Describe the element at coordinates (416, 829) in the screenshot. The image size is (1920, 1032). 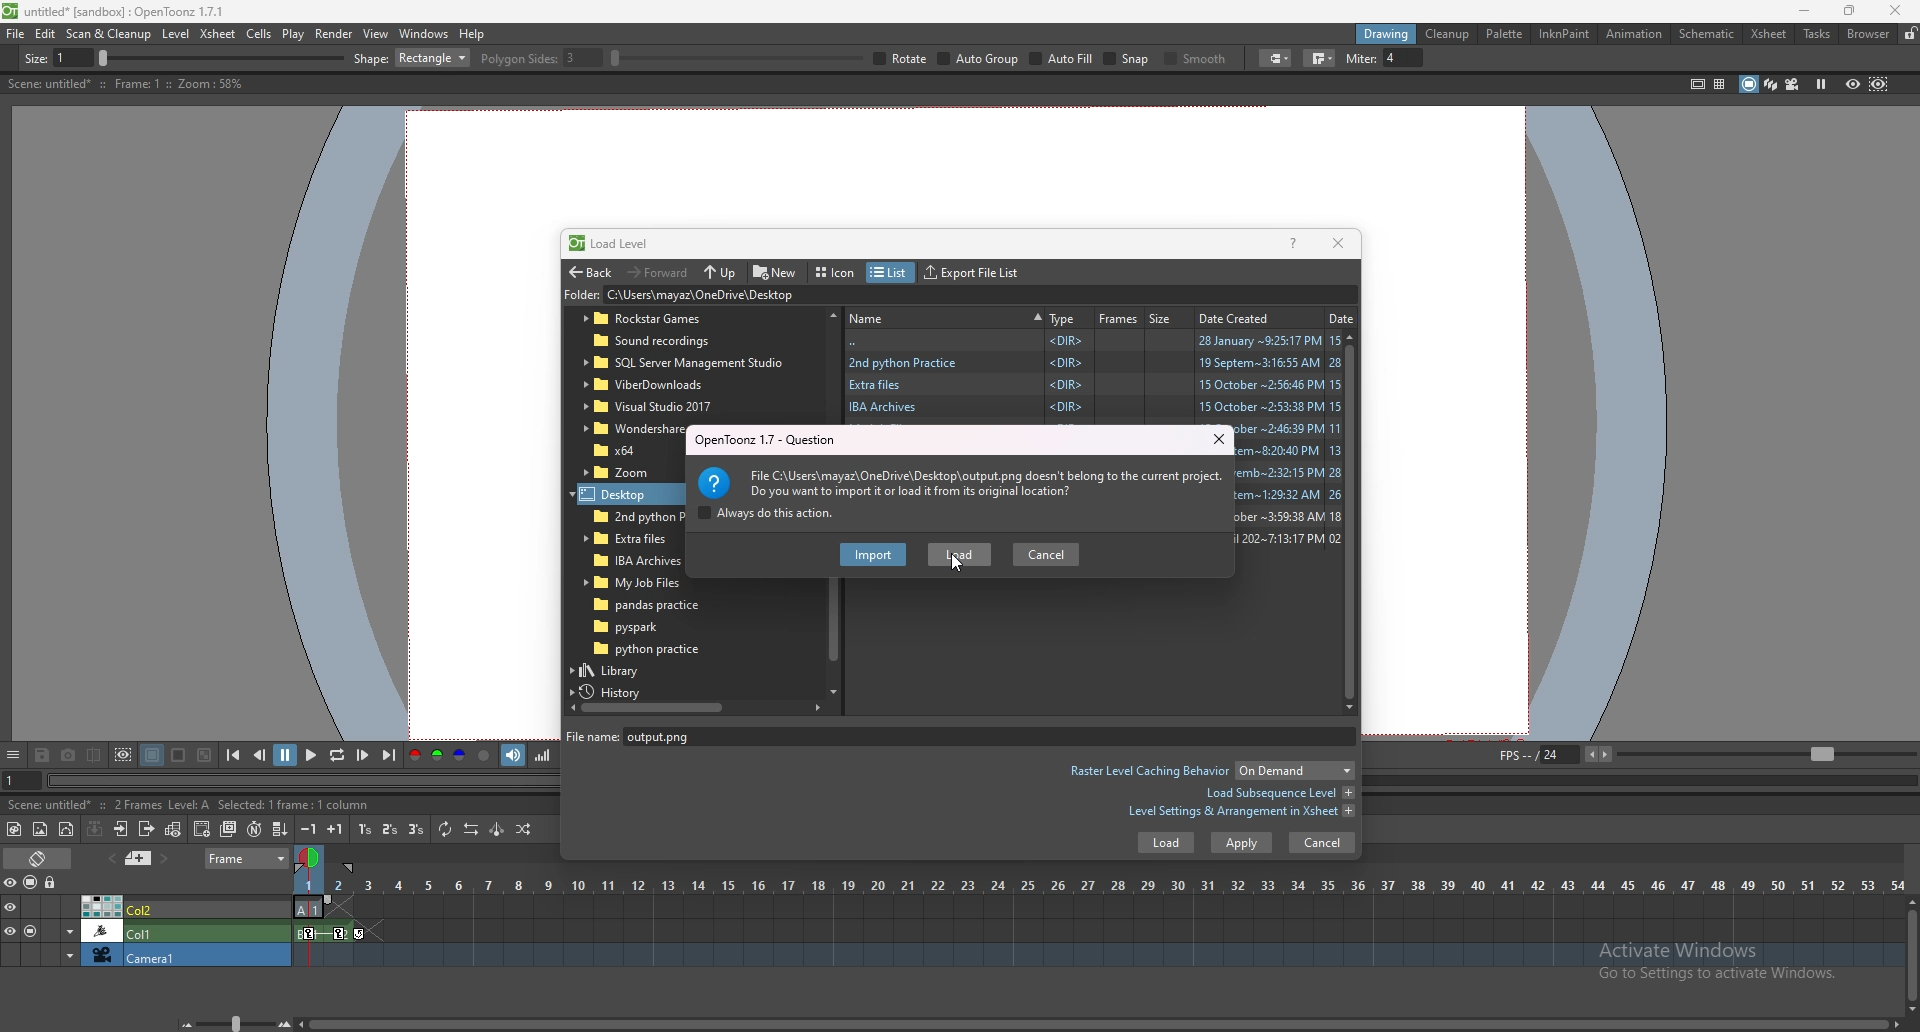
I see `reframe on 3s` at that location.